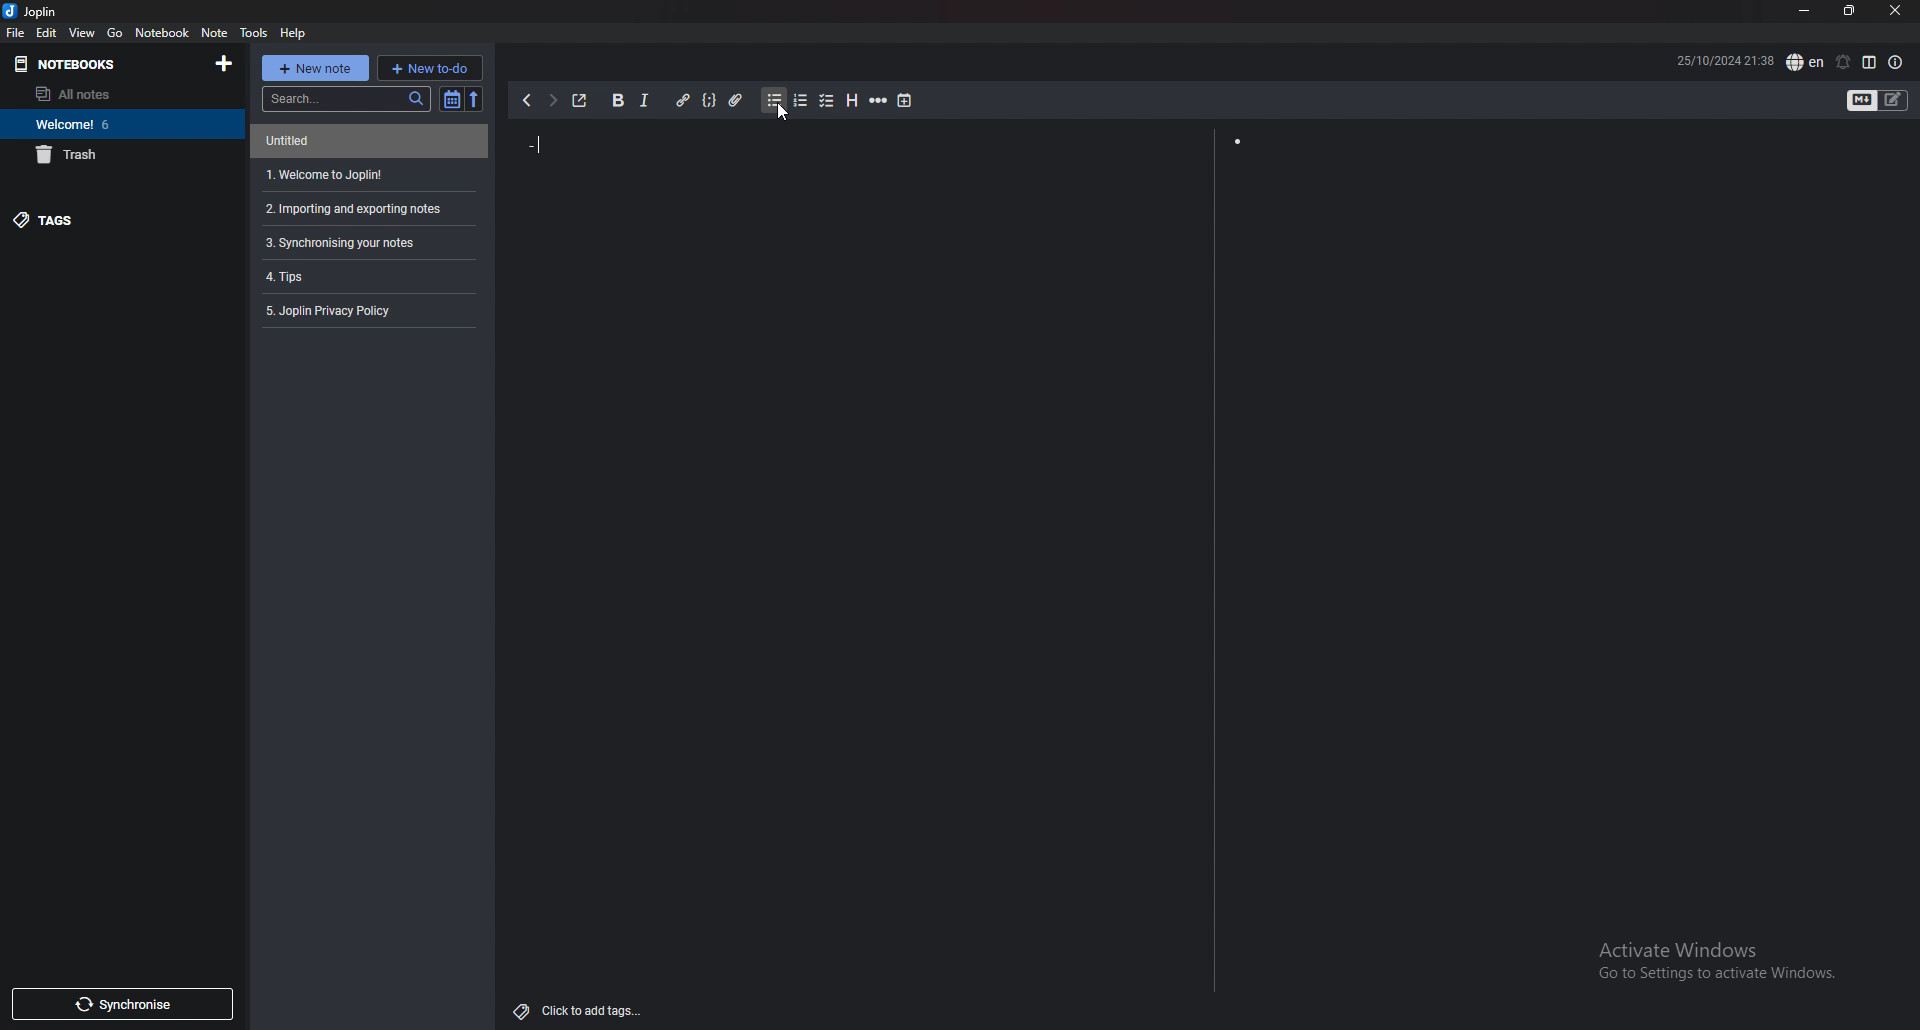 The image size is (1920, 1030). I want to click on set alarm, so click(1838, 62).